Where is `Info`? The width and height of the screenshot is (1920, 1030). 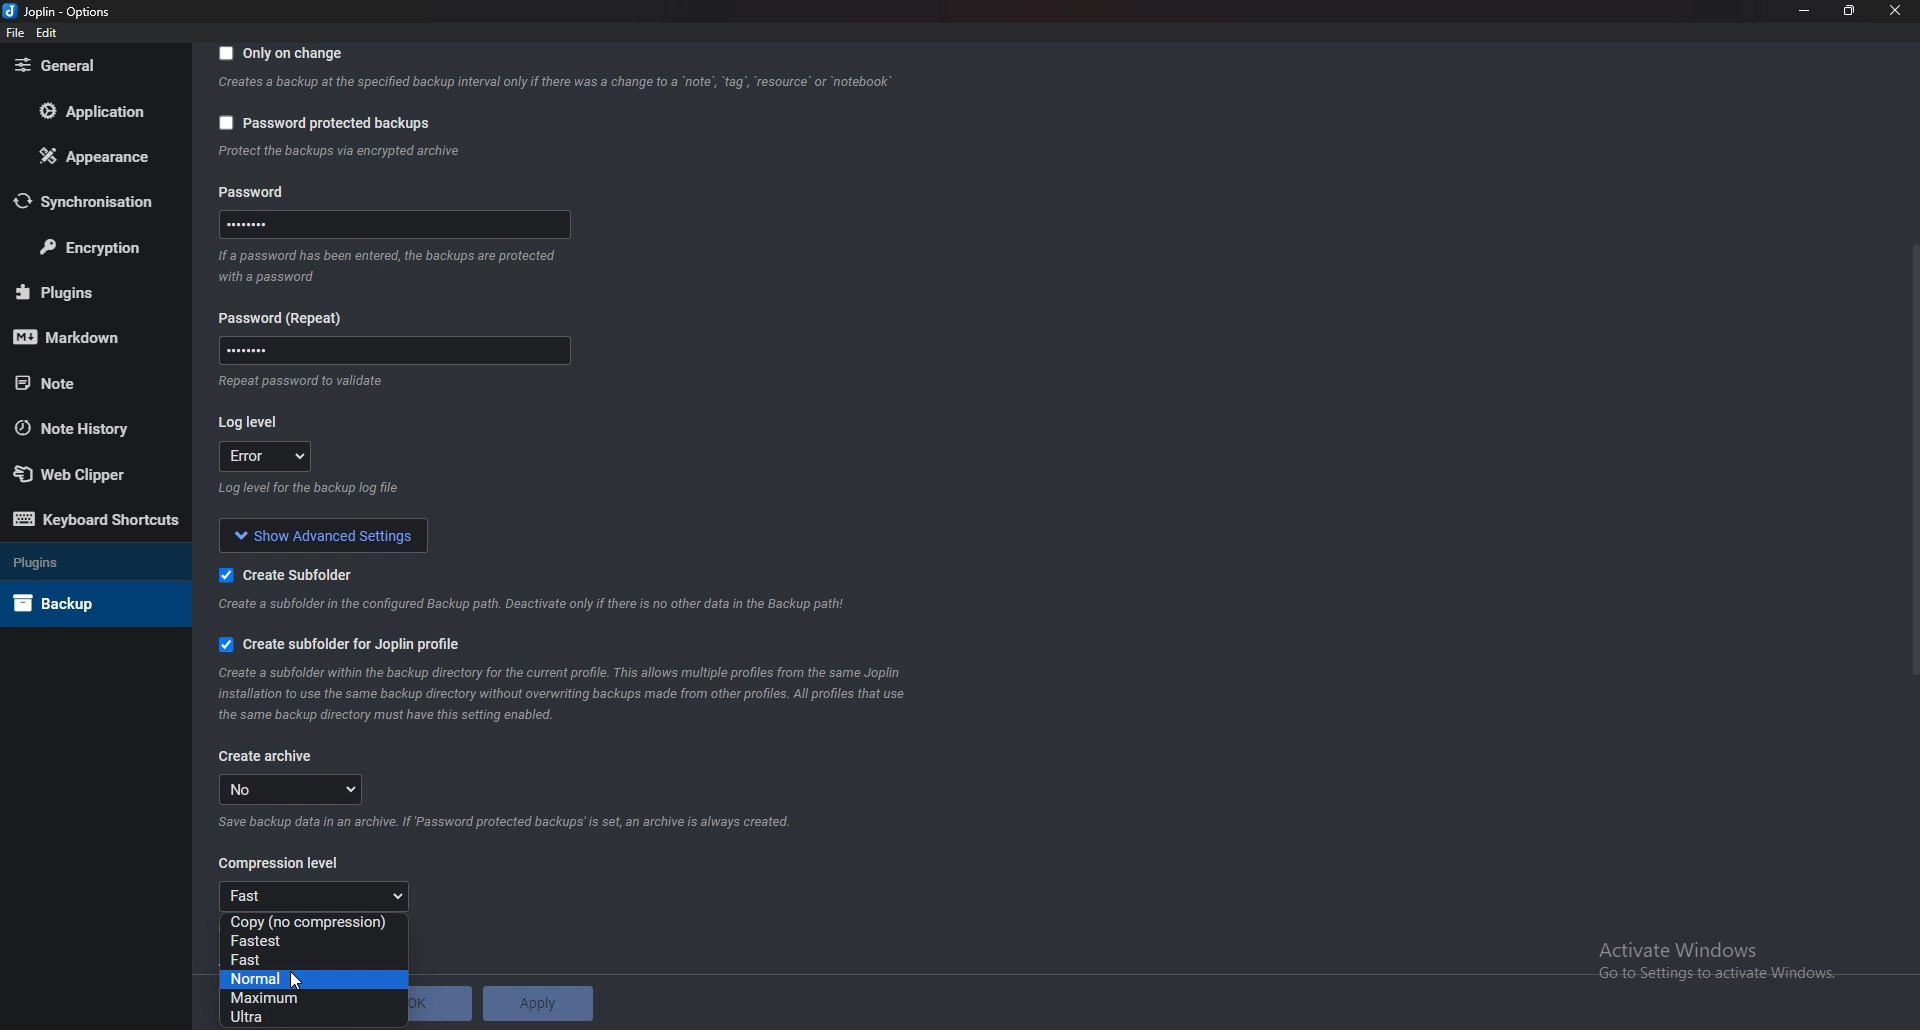 Info is located at coordinates (297, 380).